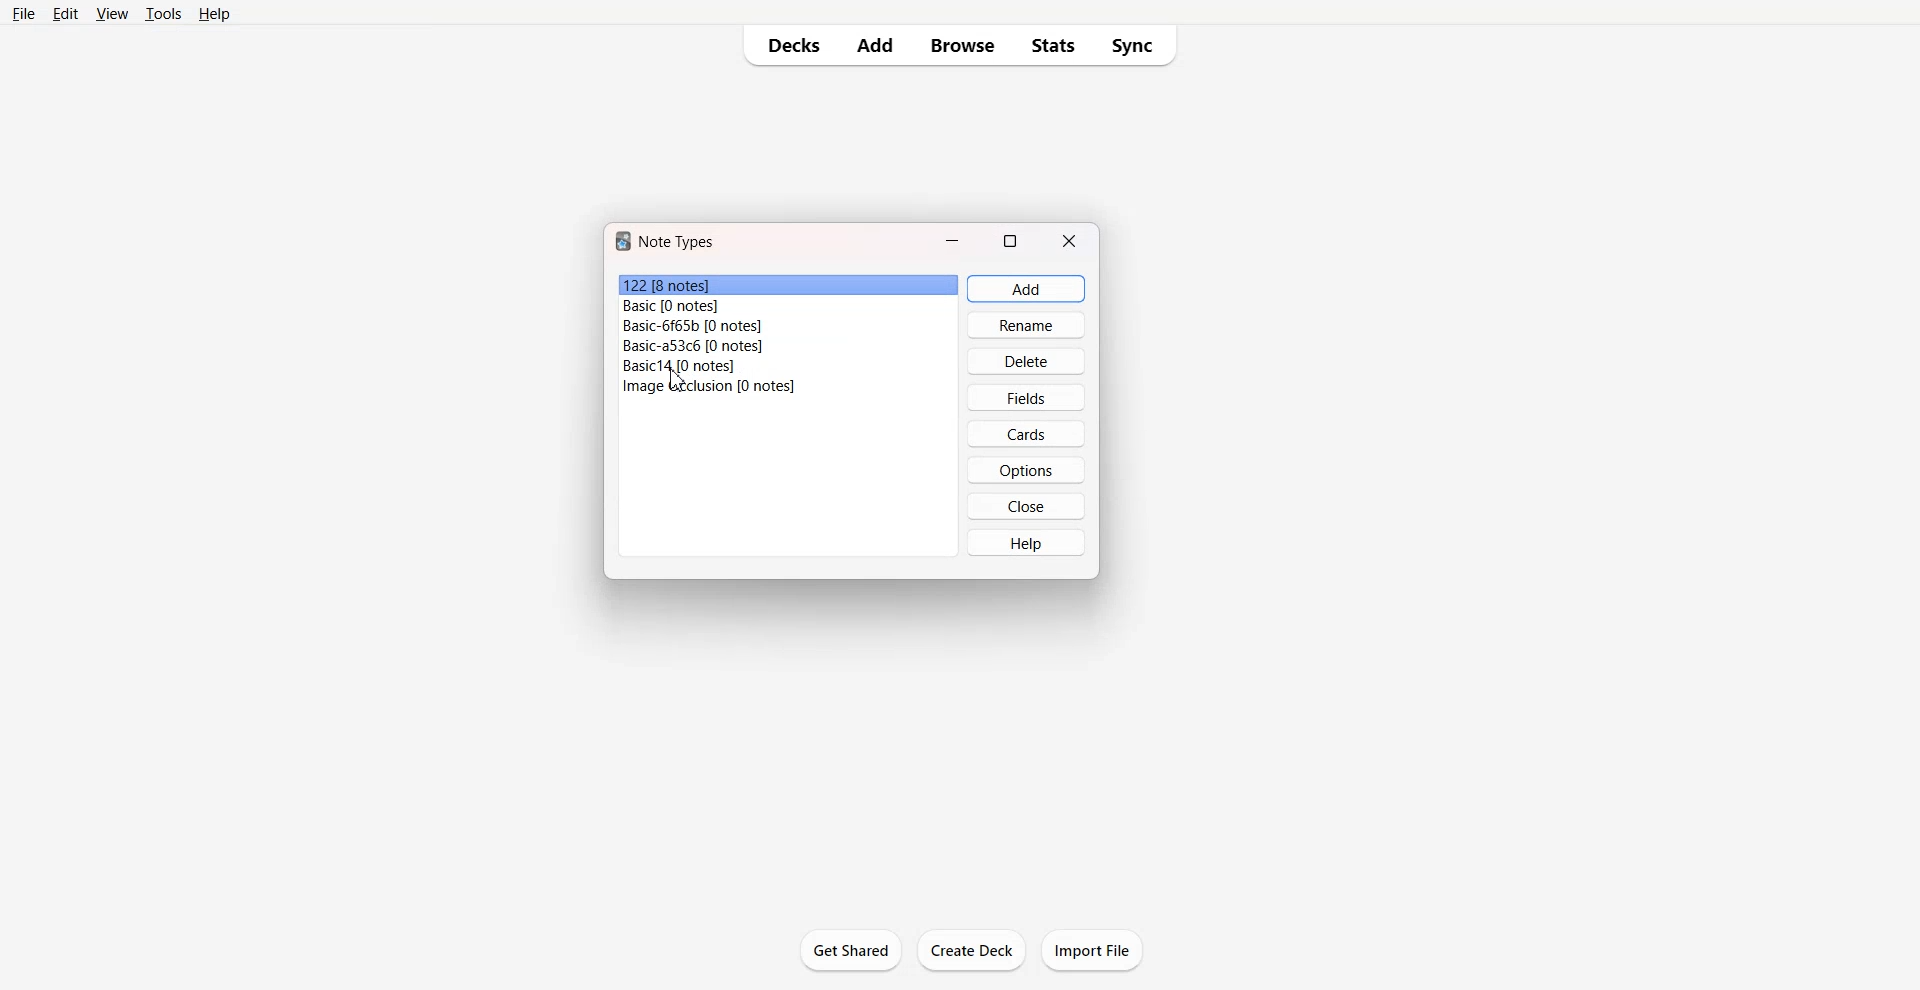 This screenshot has height=990, width=1920. Describe the element at coordinates (1011, 239) in the screenshot. I see `Maximize` at that location.